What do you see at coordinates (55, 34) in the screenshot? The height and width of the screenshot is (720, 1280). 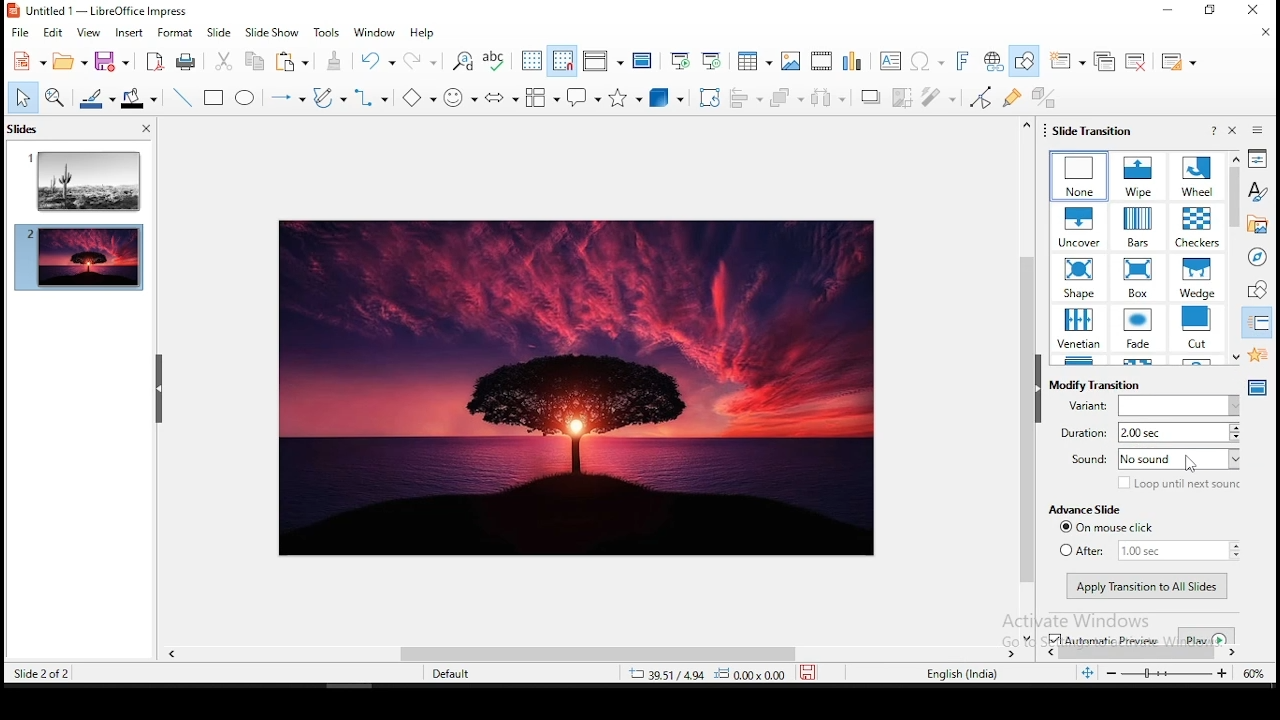 I see `edit` at bounding box center [55, 34].